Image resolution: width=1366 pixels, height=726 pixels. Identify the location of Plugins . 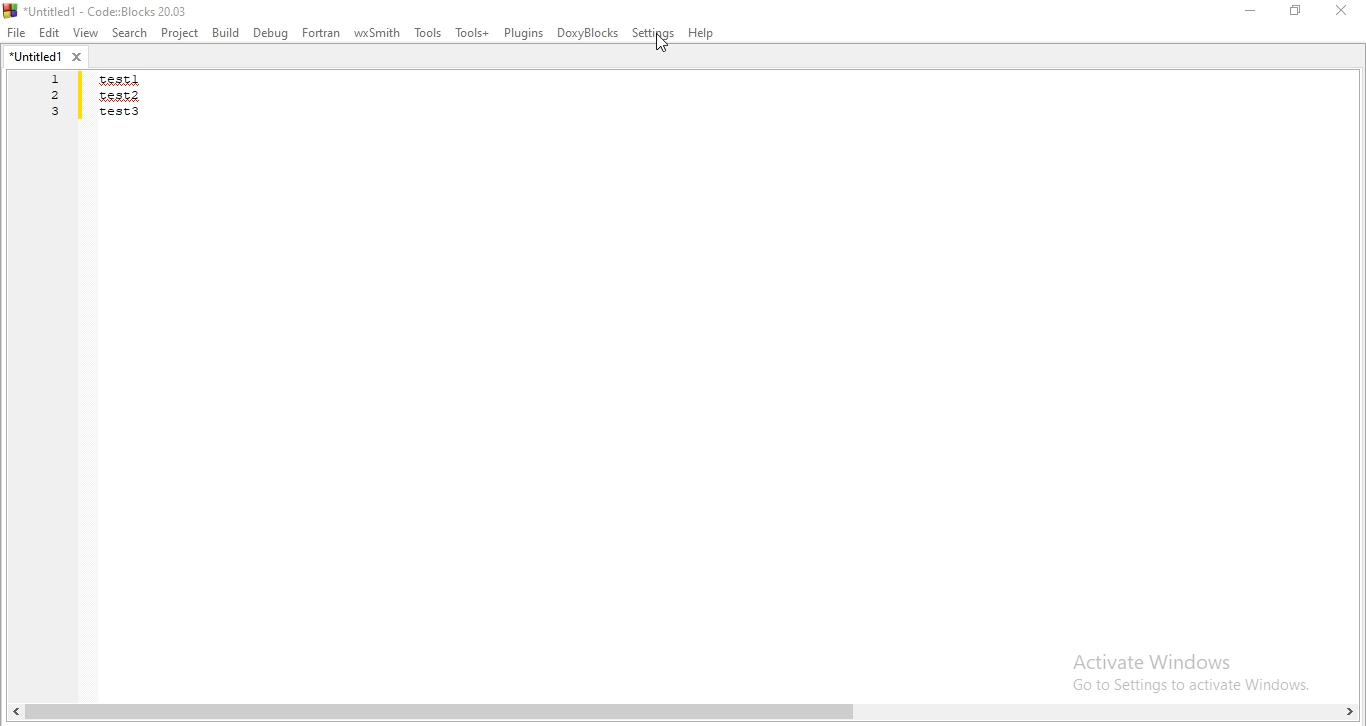
(522, 33).